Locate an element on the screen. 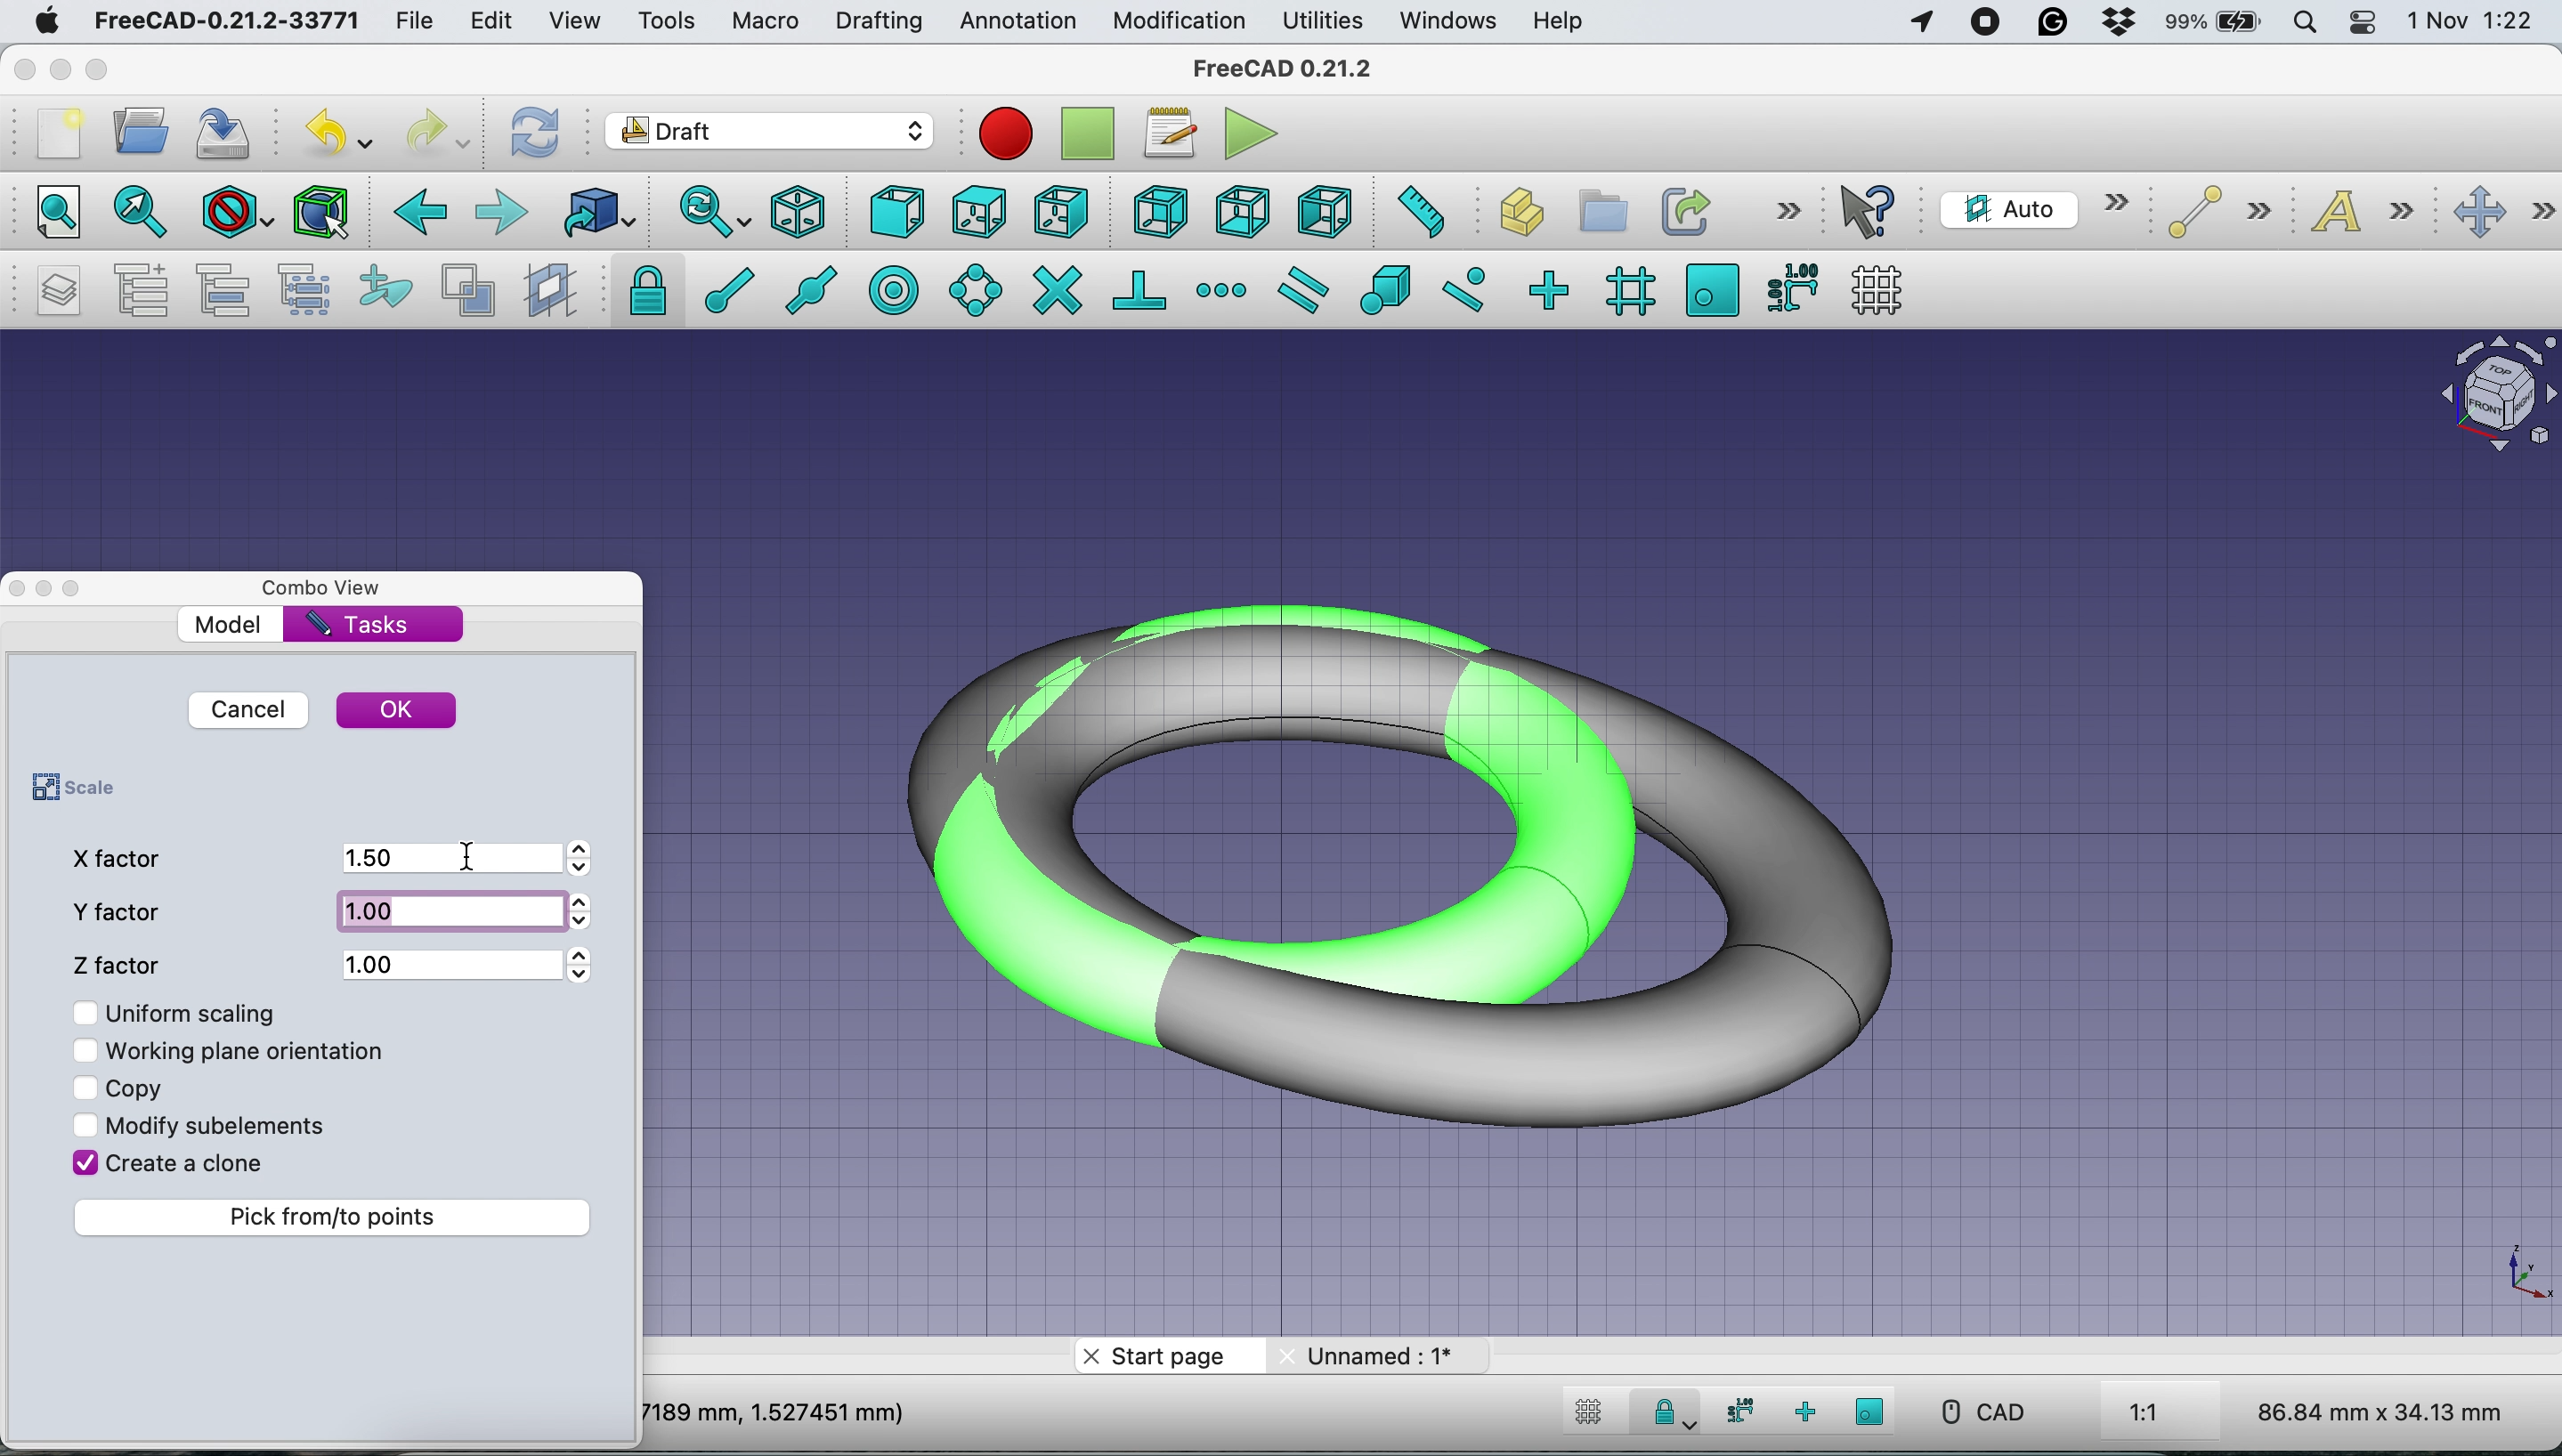 This screenshot has width=2562, height=1456. tasks is located at coordinates (362, 626).